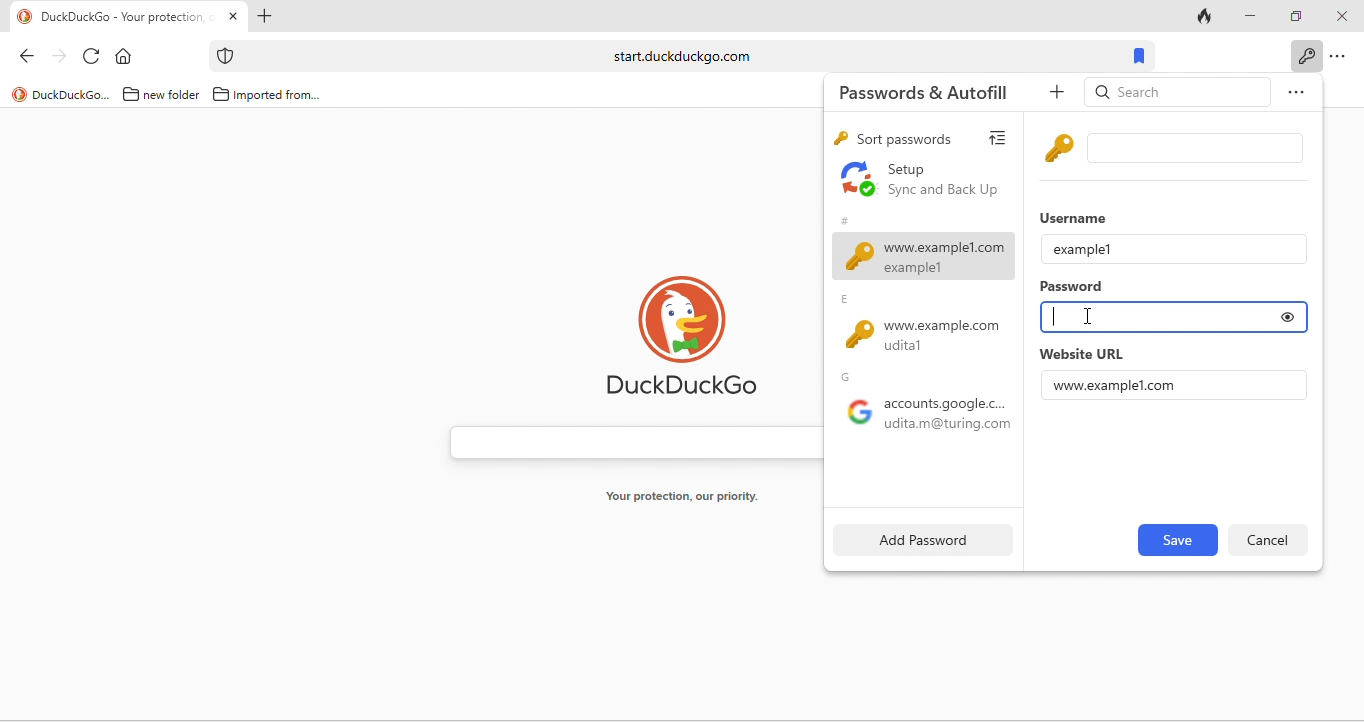 This screenshot has height=722, width=1364. What do you see at coordinates (56, 54) in the screenshot?
I see `forward` at bounding box center [56, 54].